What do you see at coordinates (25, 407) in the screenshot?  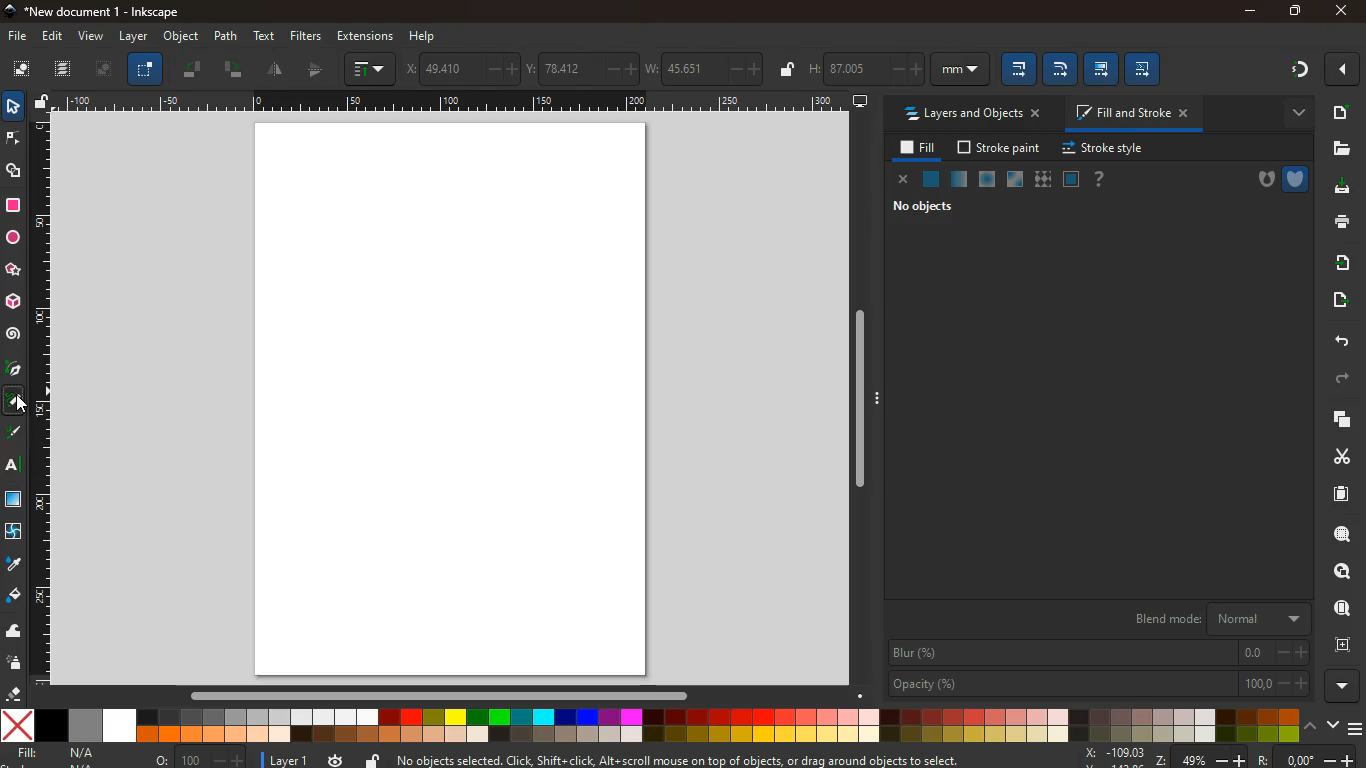 I see `cursor` at bounding box center [25, 407].